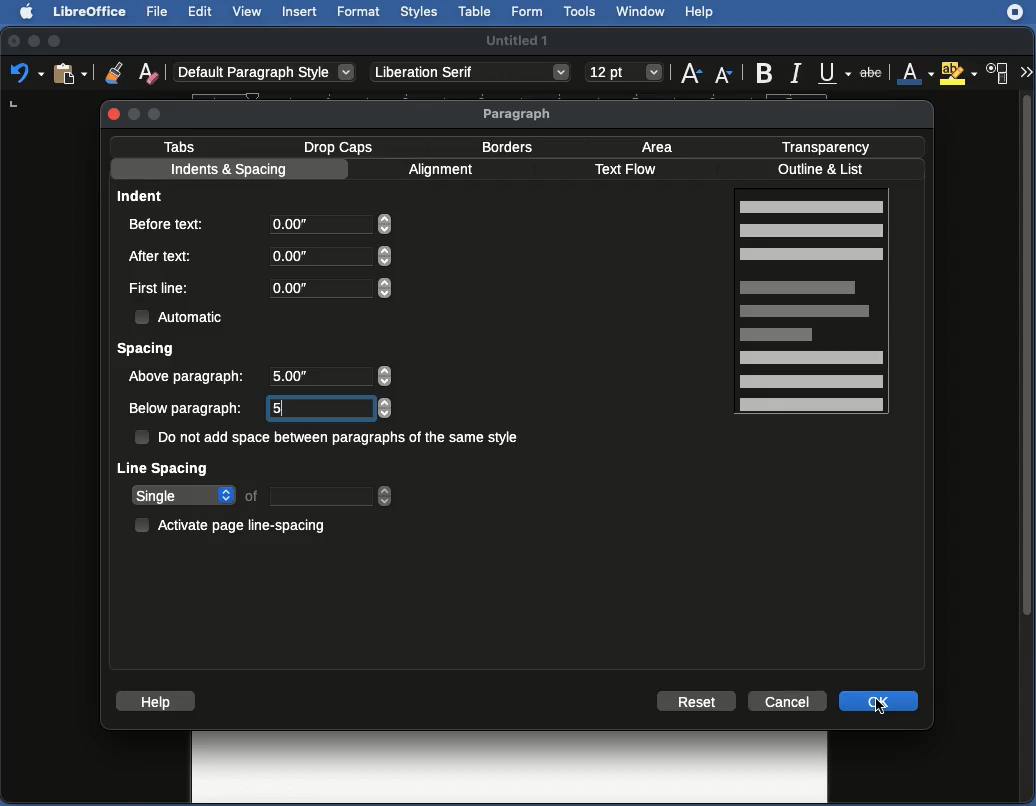 The height and width of the screenshot is (806, 1036). I want to click on clone formatting, so click(108, 72).